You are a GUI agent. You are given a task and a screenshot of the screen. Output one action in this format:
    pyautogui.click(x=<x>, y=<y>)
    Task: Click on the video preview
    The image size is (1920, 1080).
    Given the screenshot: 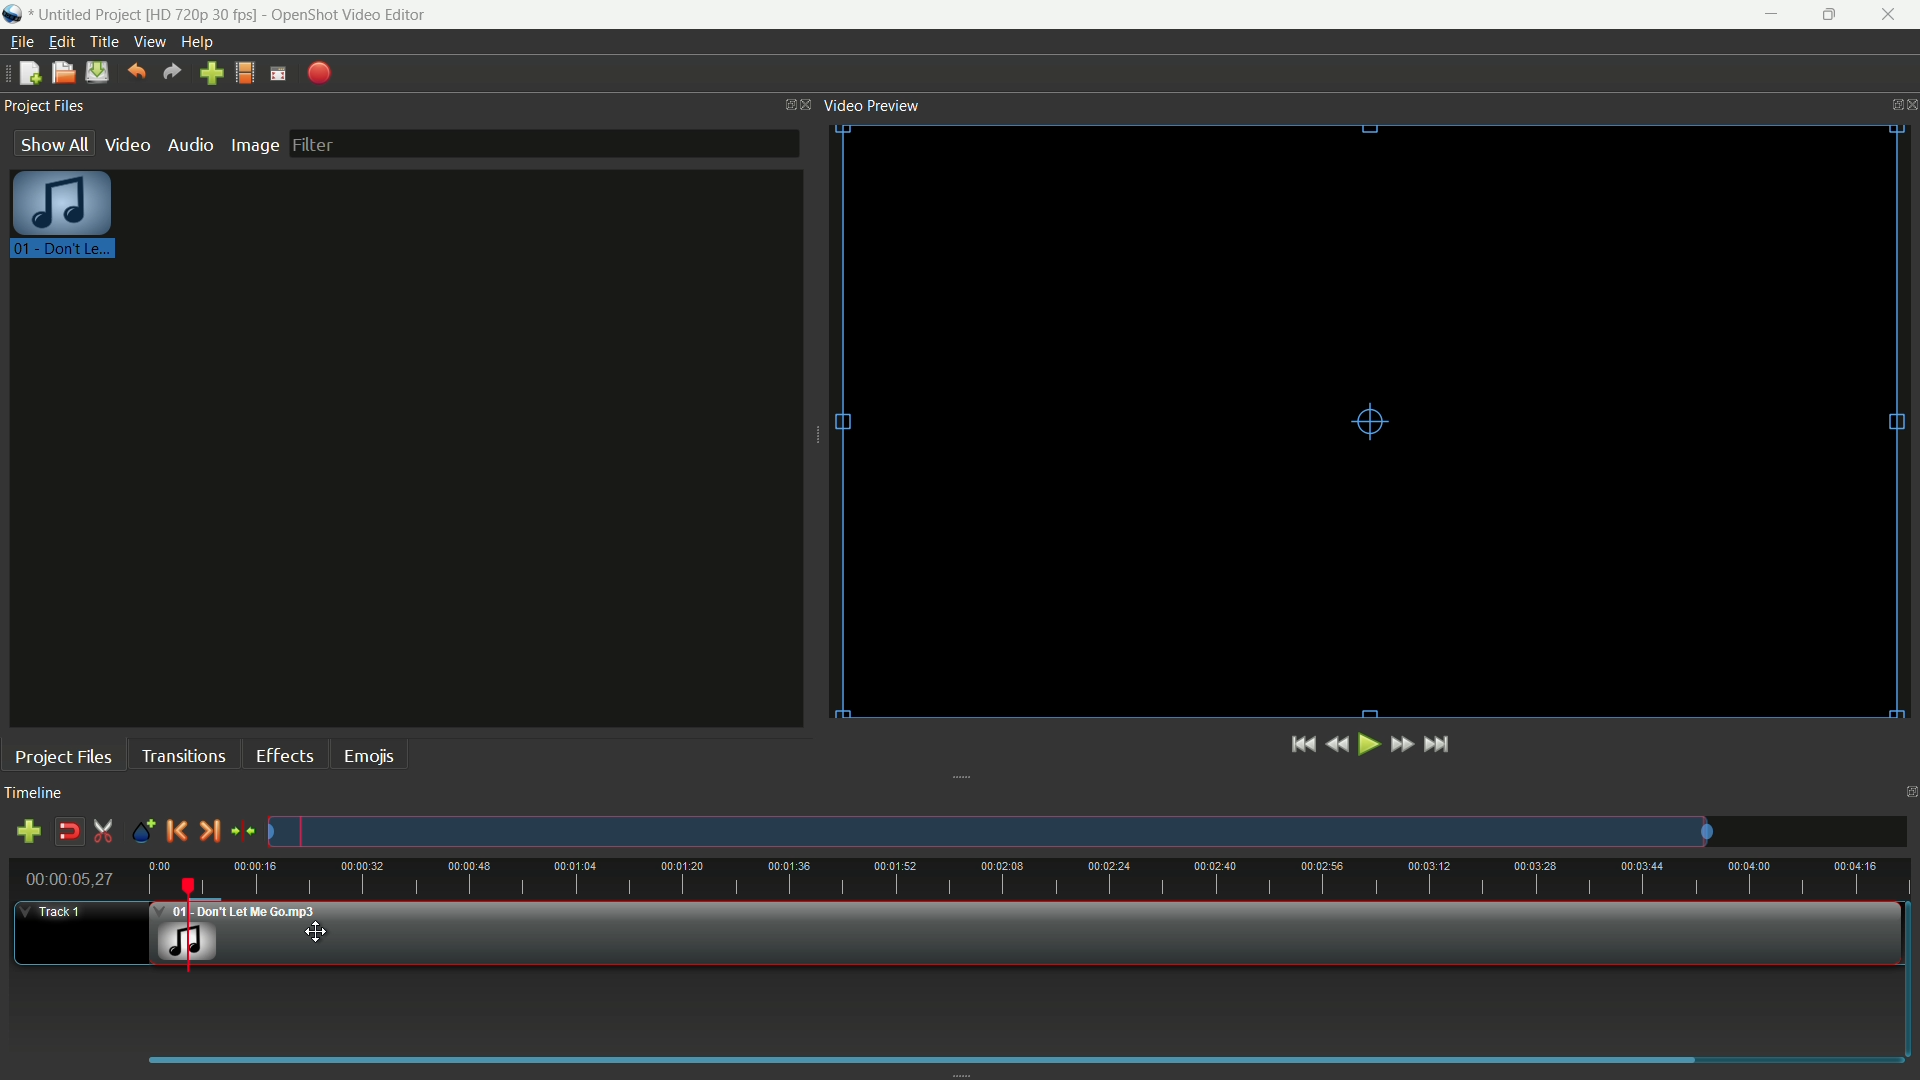 What is the action you would take?
    pyautogui.click(x=1355, y=424)
    